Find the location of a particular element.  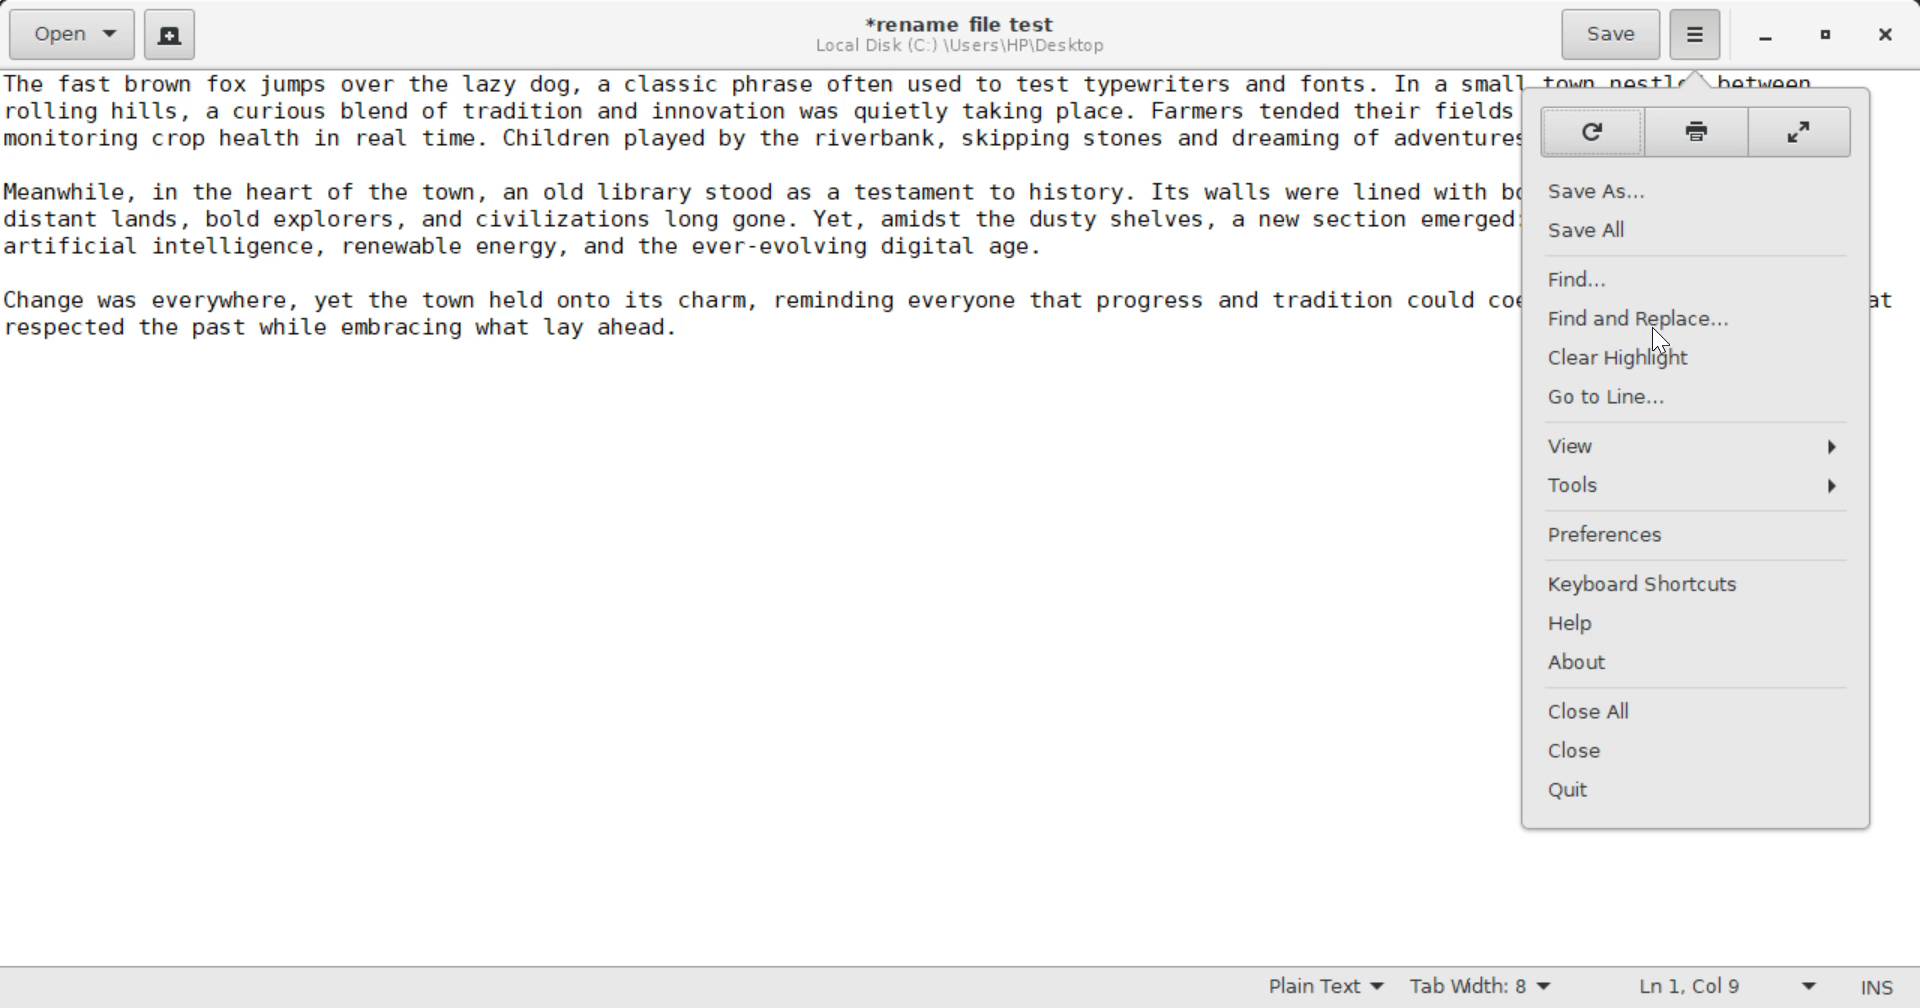

Tools is located at coordinates (1697, 489).